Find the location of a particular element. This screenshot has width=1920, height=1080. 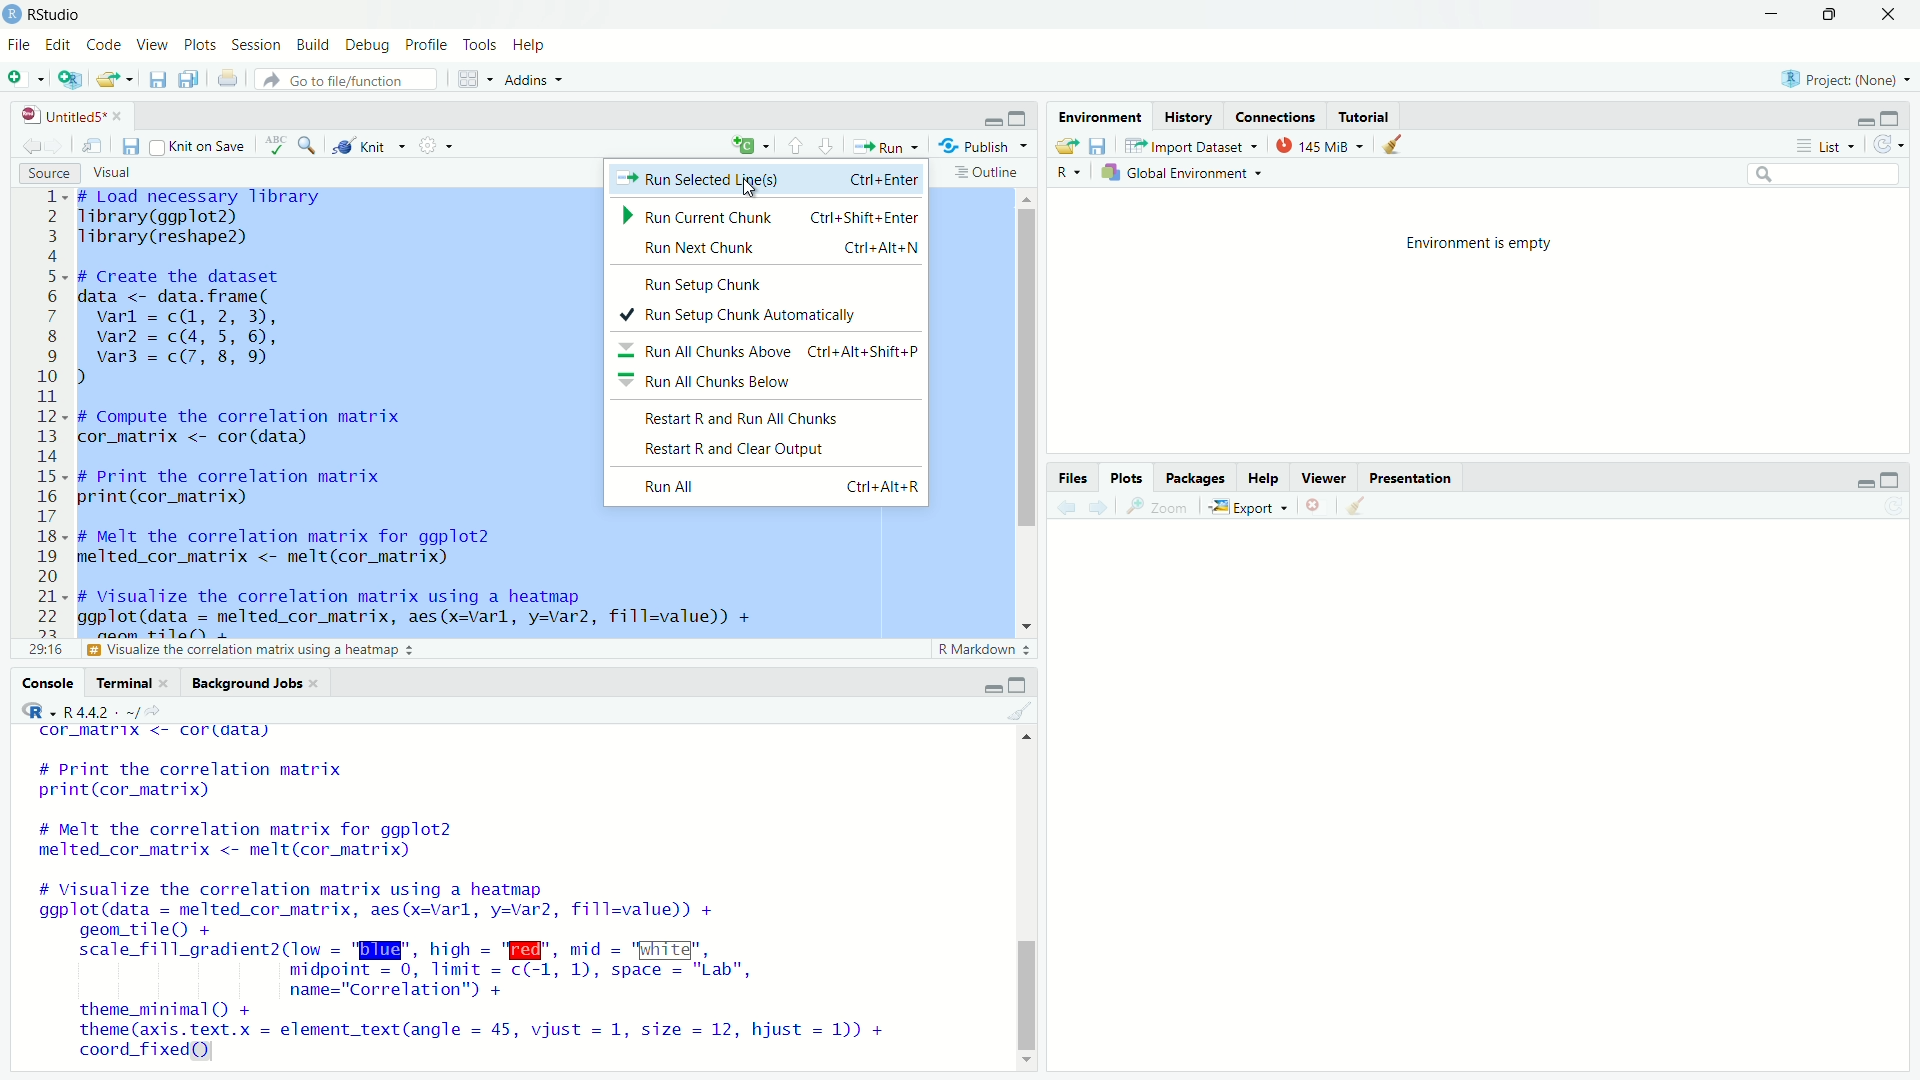

selected project: None is located at coordinates (1848, 77).